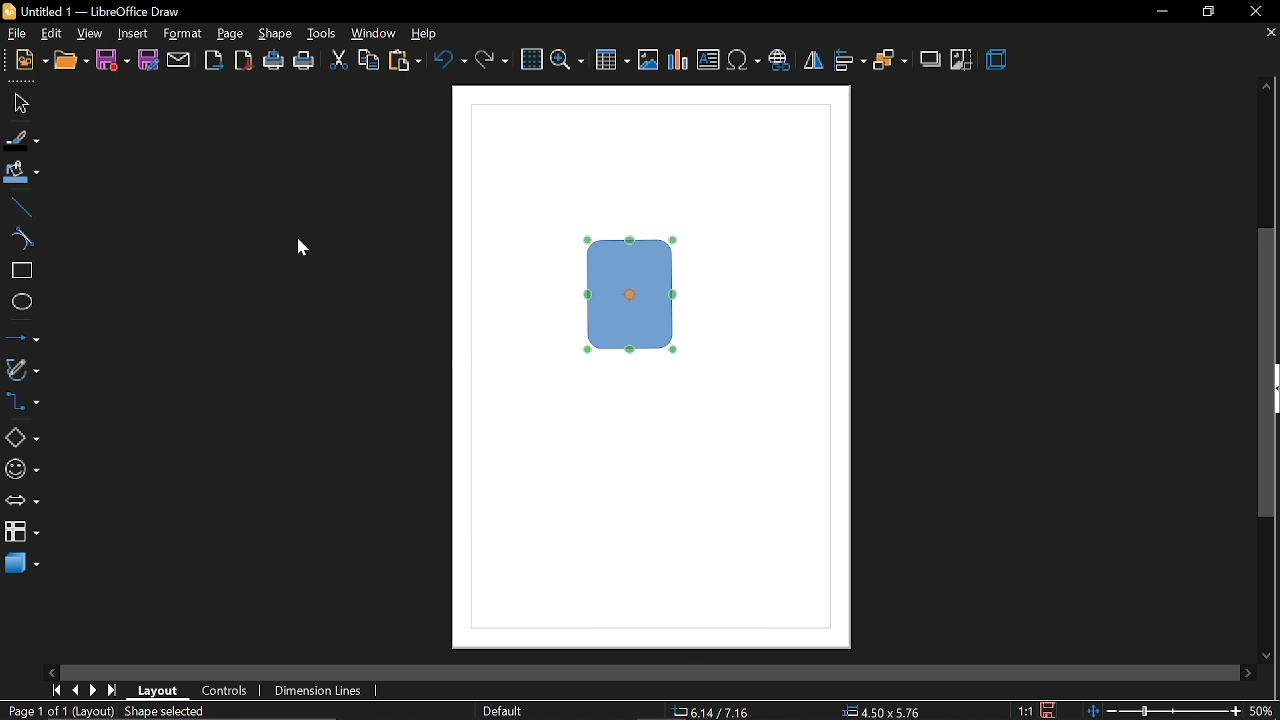 This screenshot has height=720, width=1280. I want to click on save as, so click(148, 61).